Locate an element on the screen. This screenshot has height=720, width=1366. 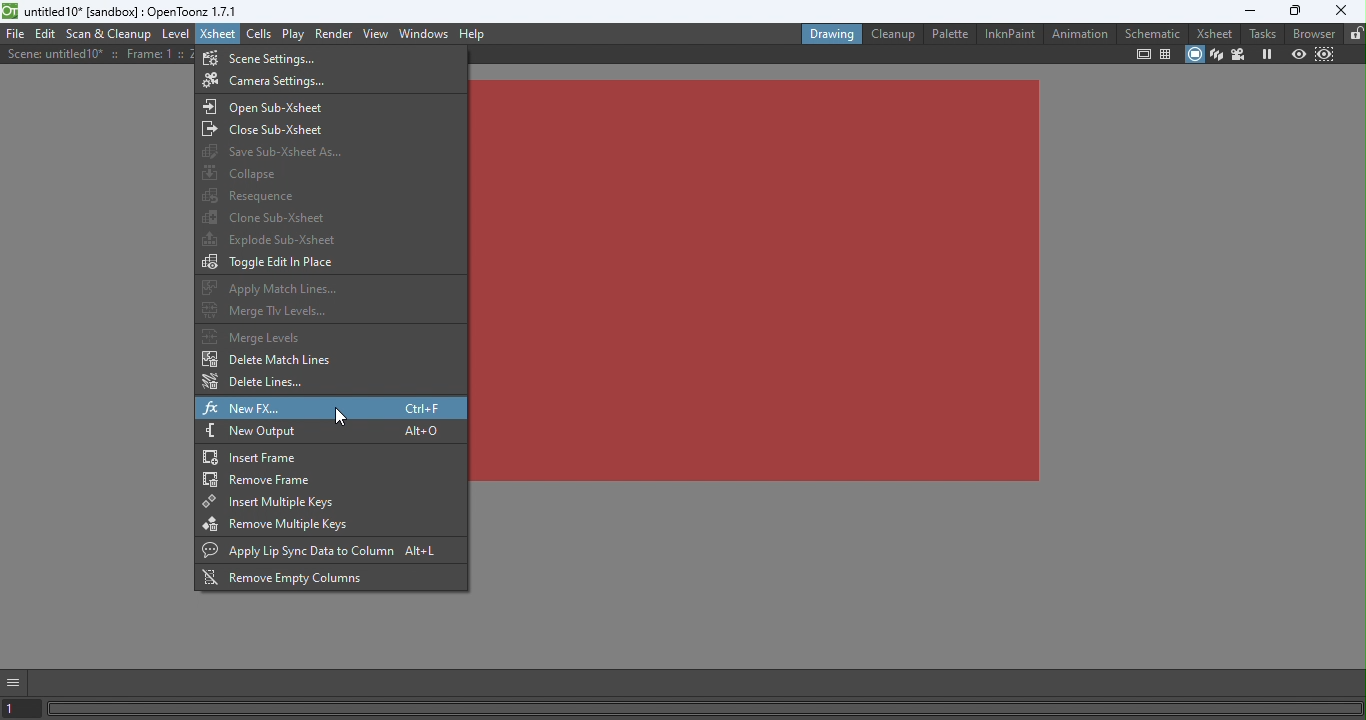
Close is located at coordinates (1343, 11).